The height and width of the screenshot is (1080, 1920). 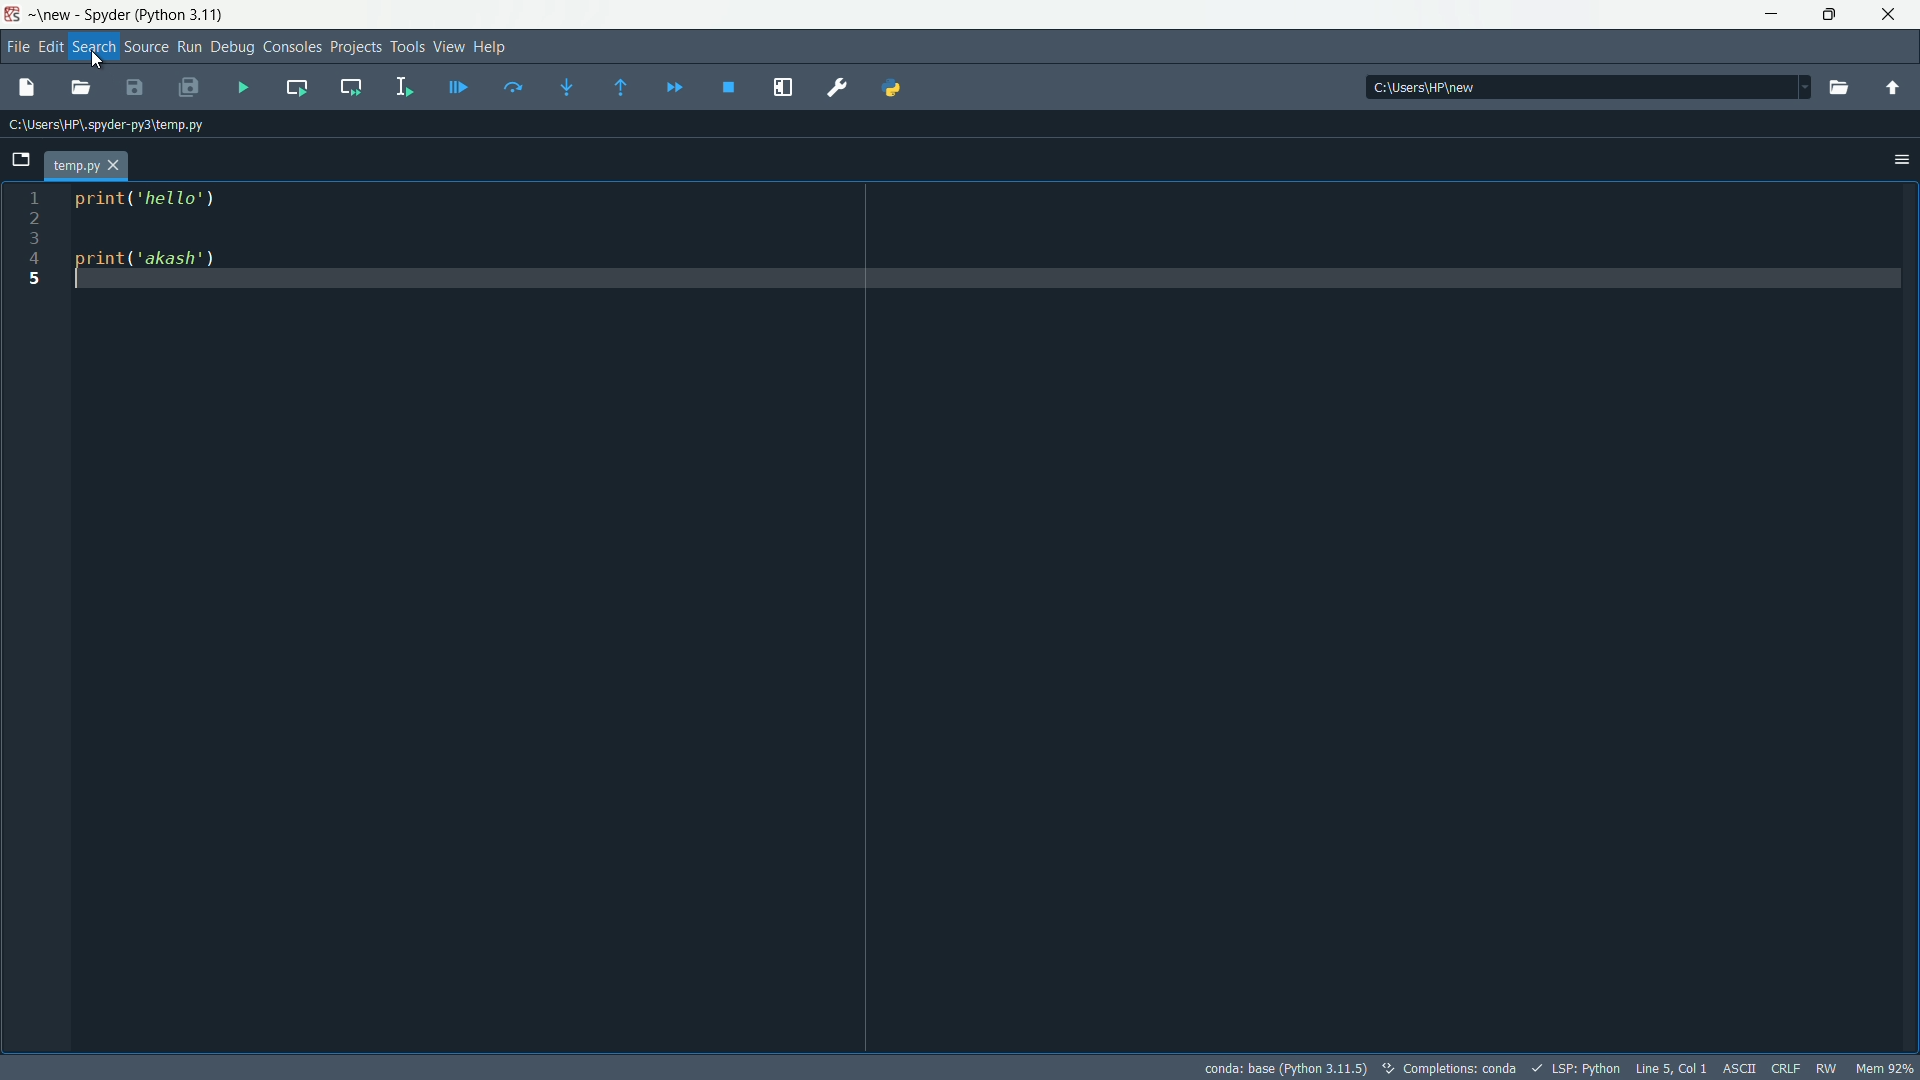 I want to click on open file, so click(x=78, y=86).